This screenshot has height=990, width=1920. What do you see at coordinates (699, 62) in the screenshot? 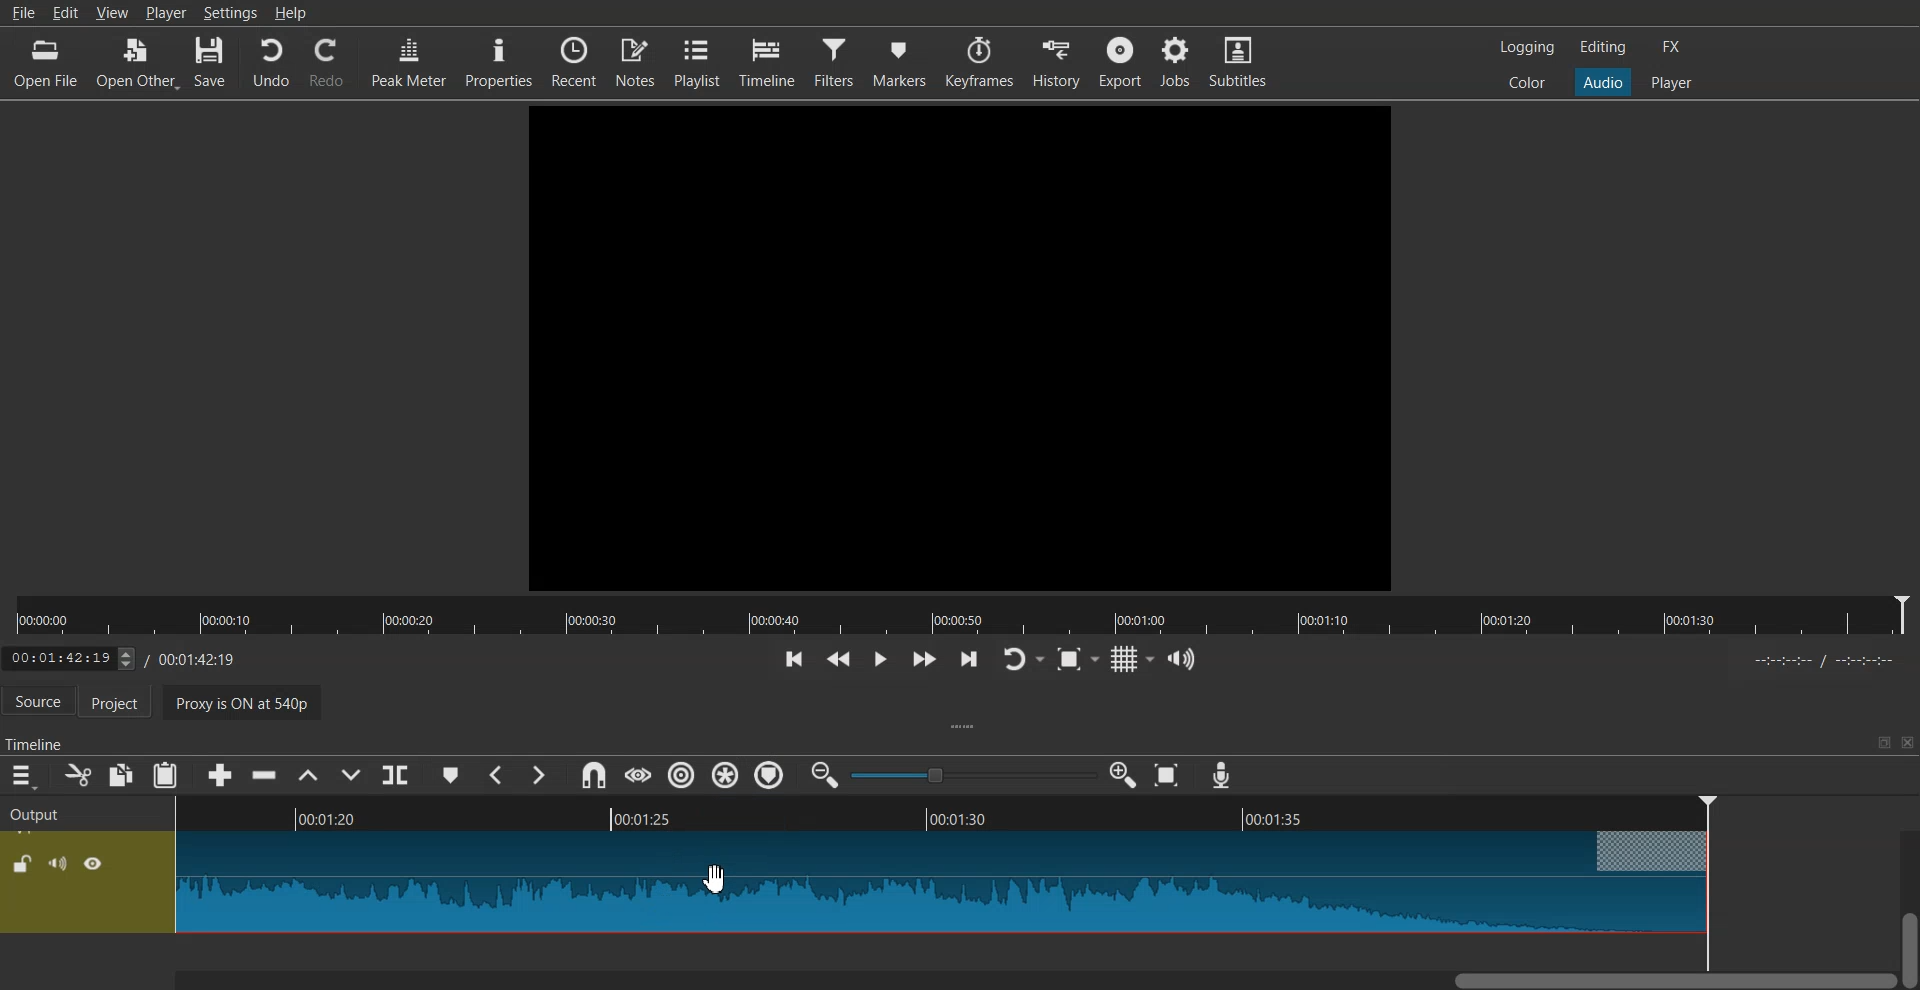
I see `Playlist` at bounding box center [699, 62].